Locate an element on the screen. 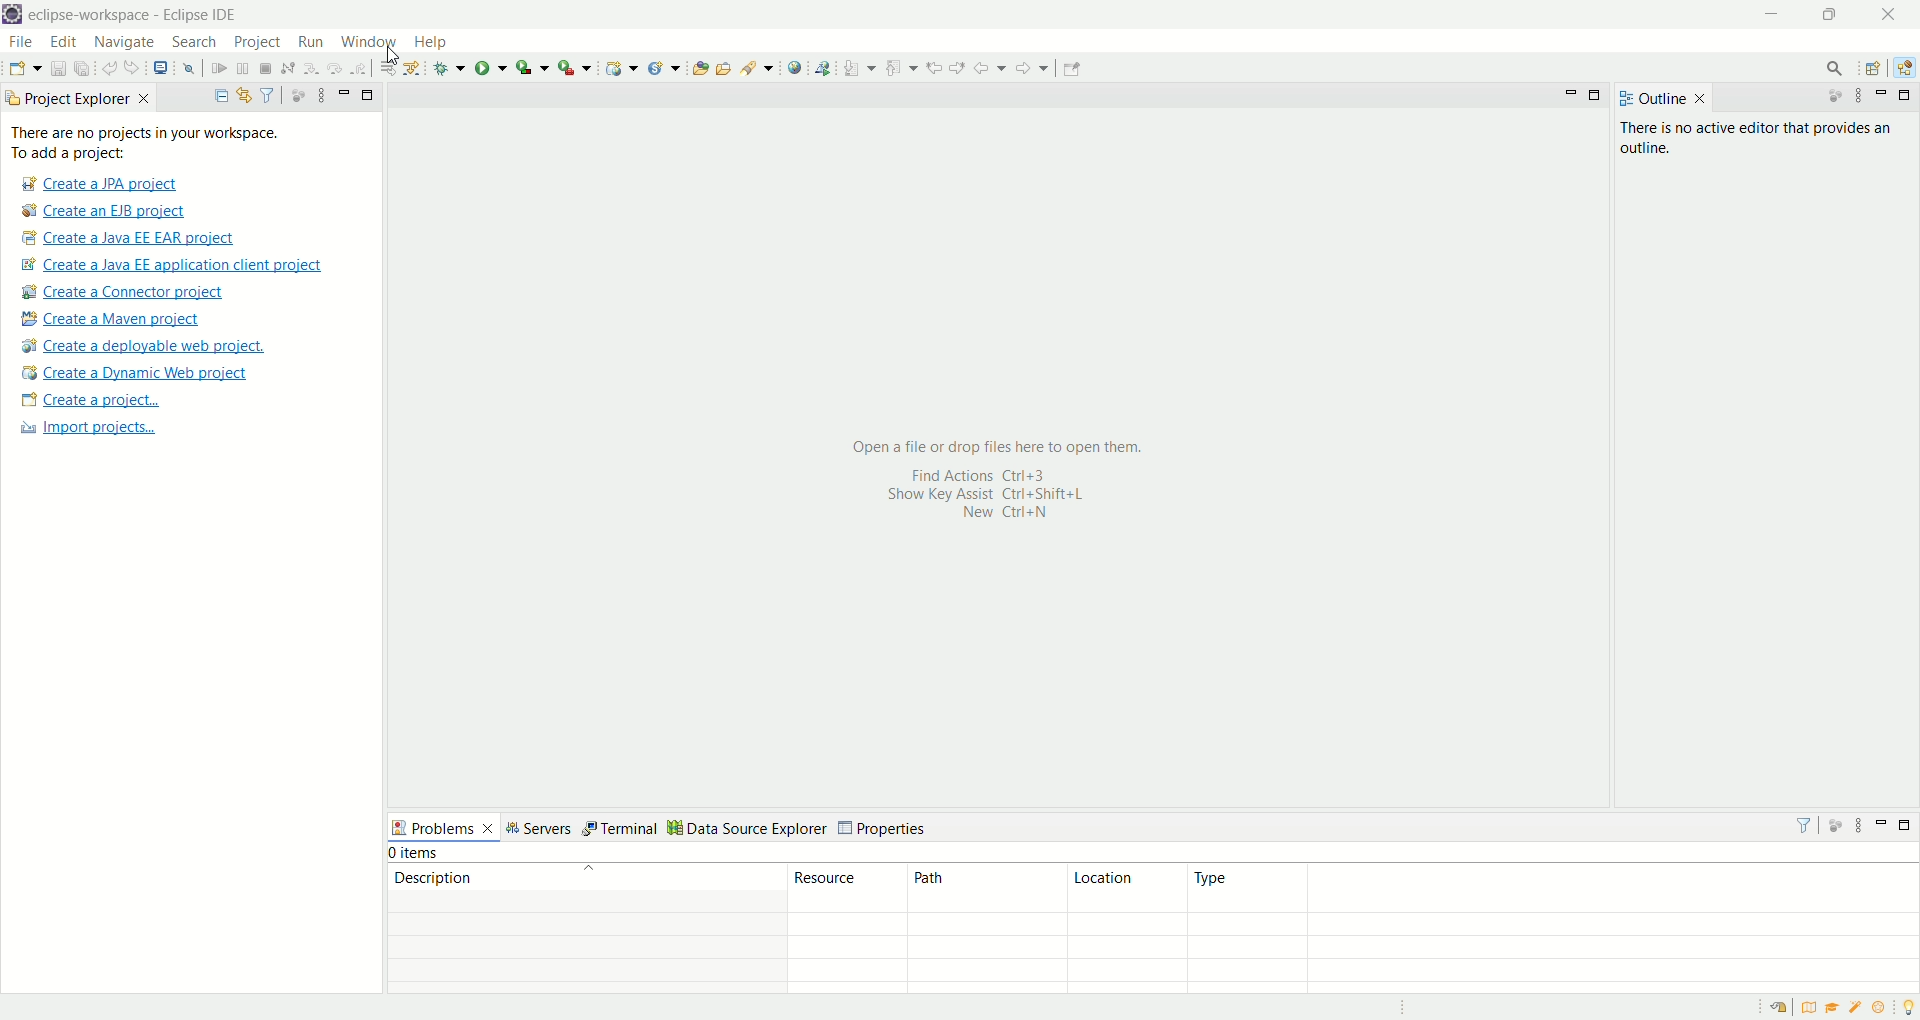  save is located at coordinates (57, 68).